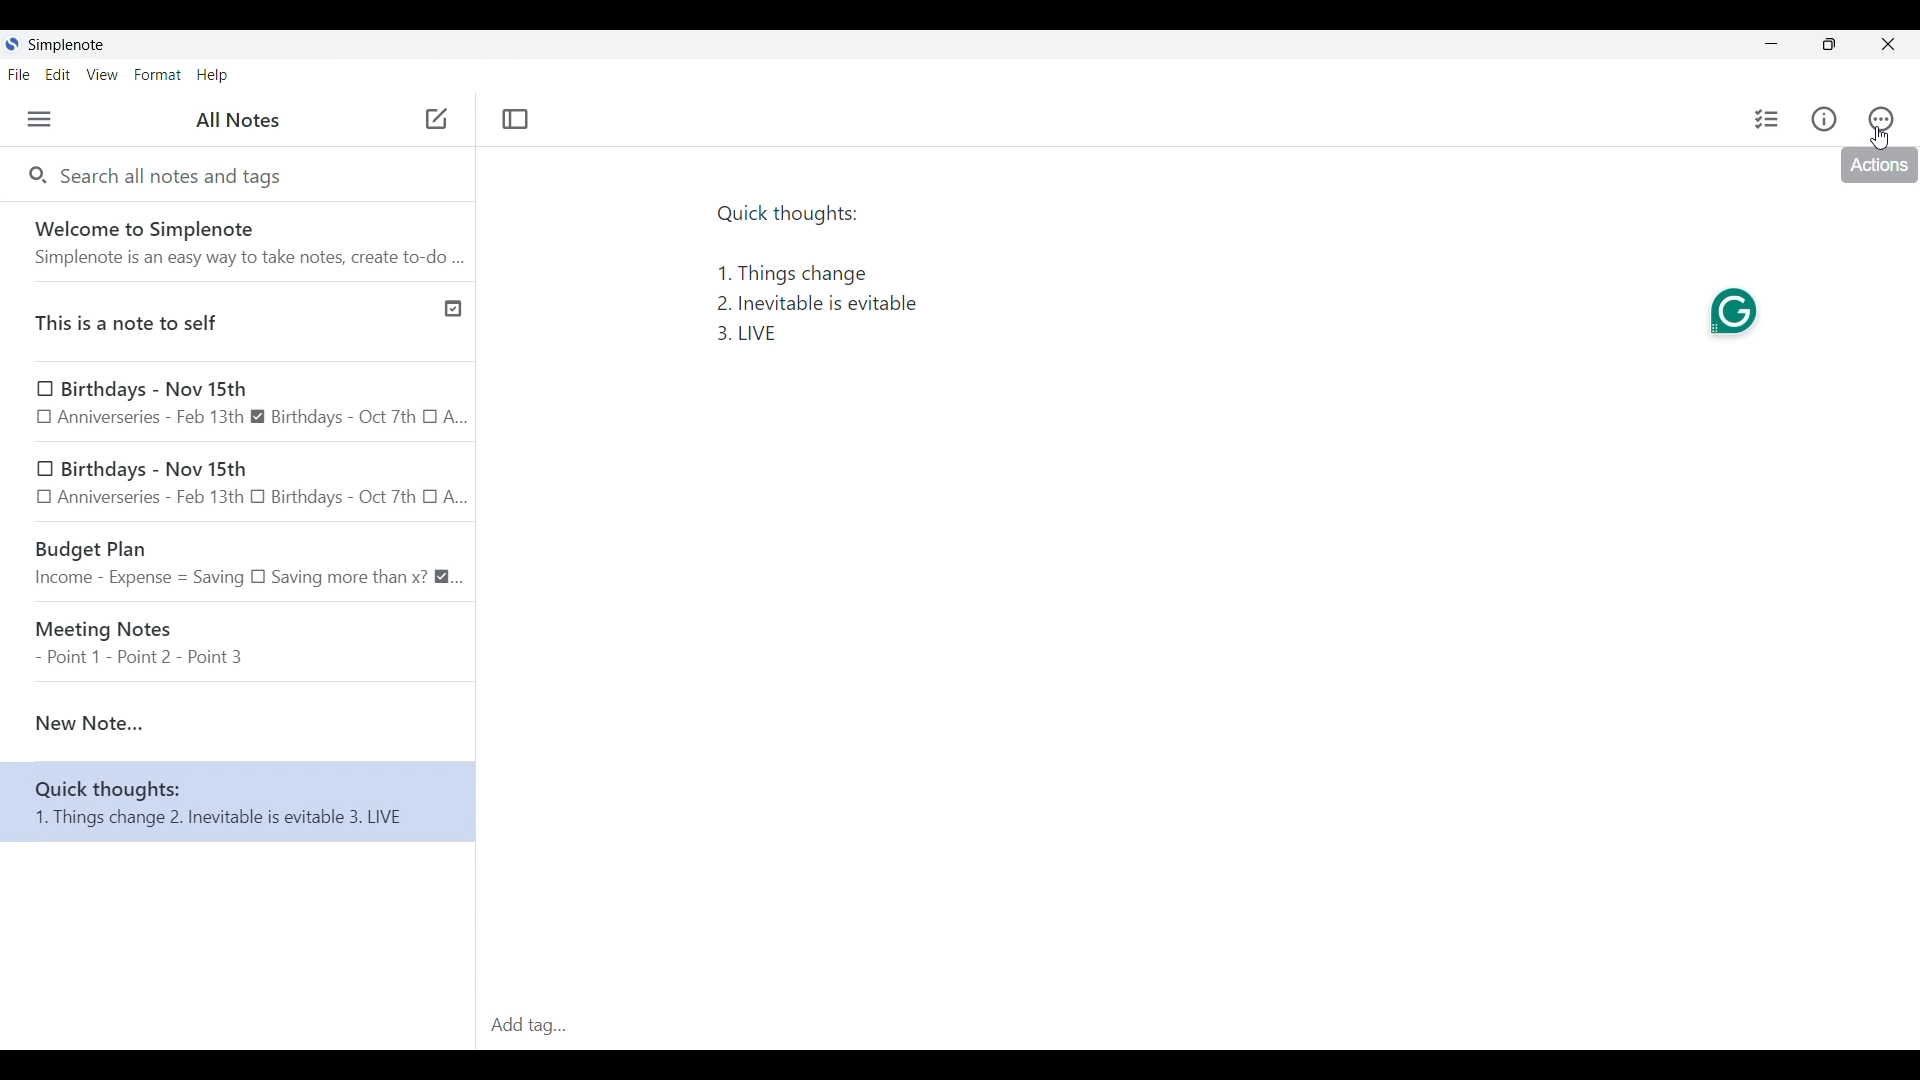 The width and height of the screenshot is (1920, 1080). What do you see at coordinates (20, 74) in the screenshot?
I see `File menu` at bounding box center [20, 74].